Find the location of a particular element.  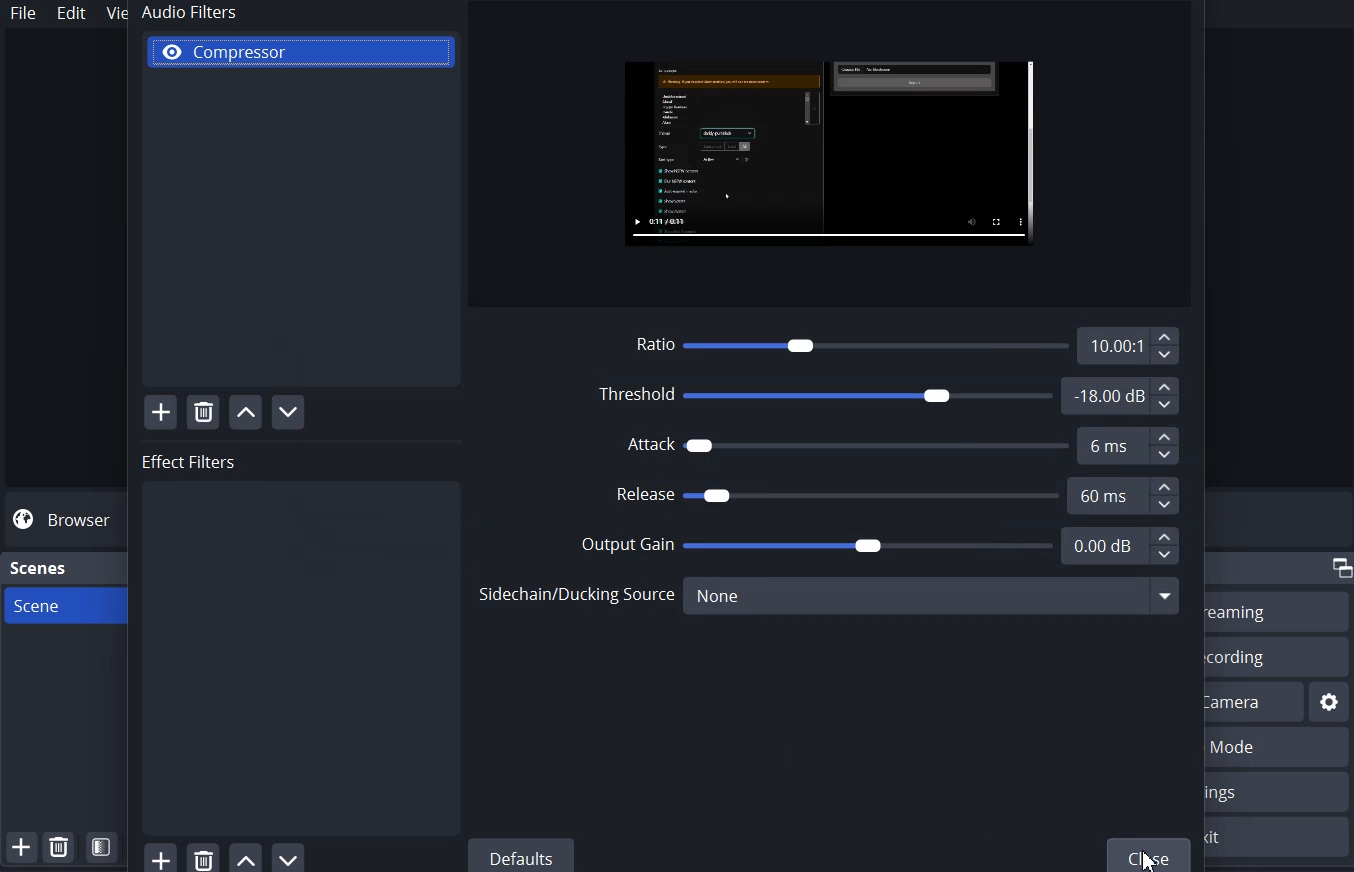

Start Streaming is located at coordinates (1278, 611).